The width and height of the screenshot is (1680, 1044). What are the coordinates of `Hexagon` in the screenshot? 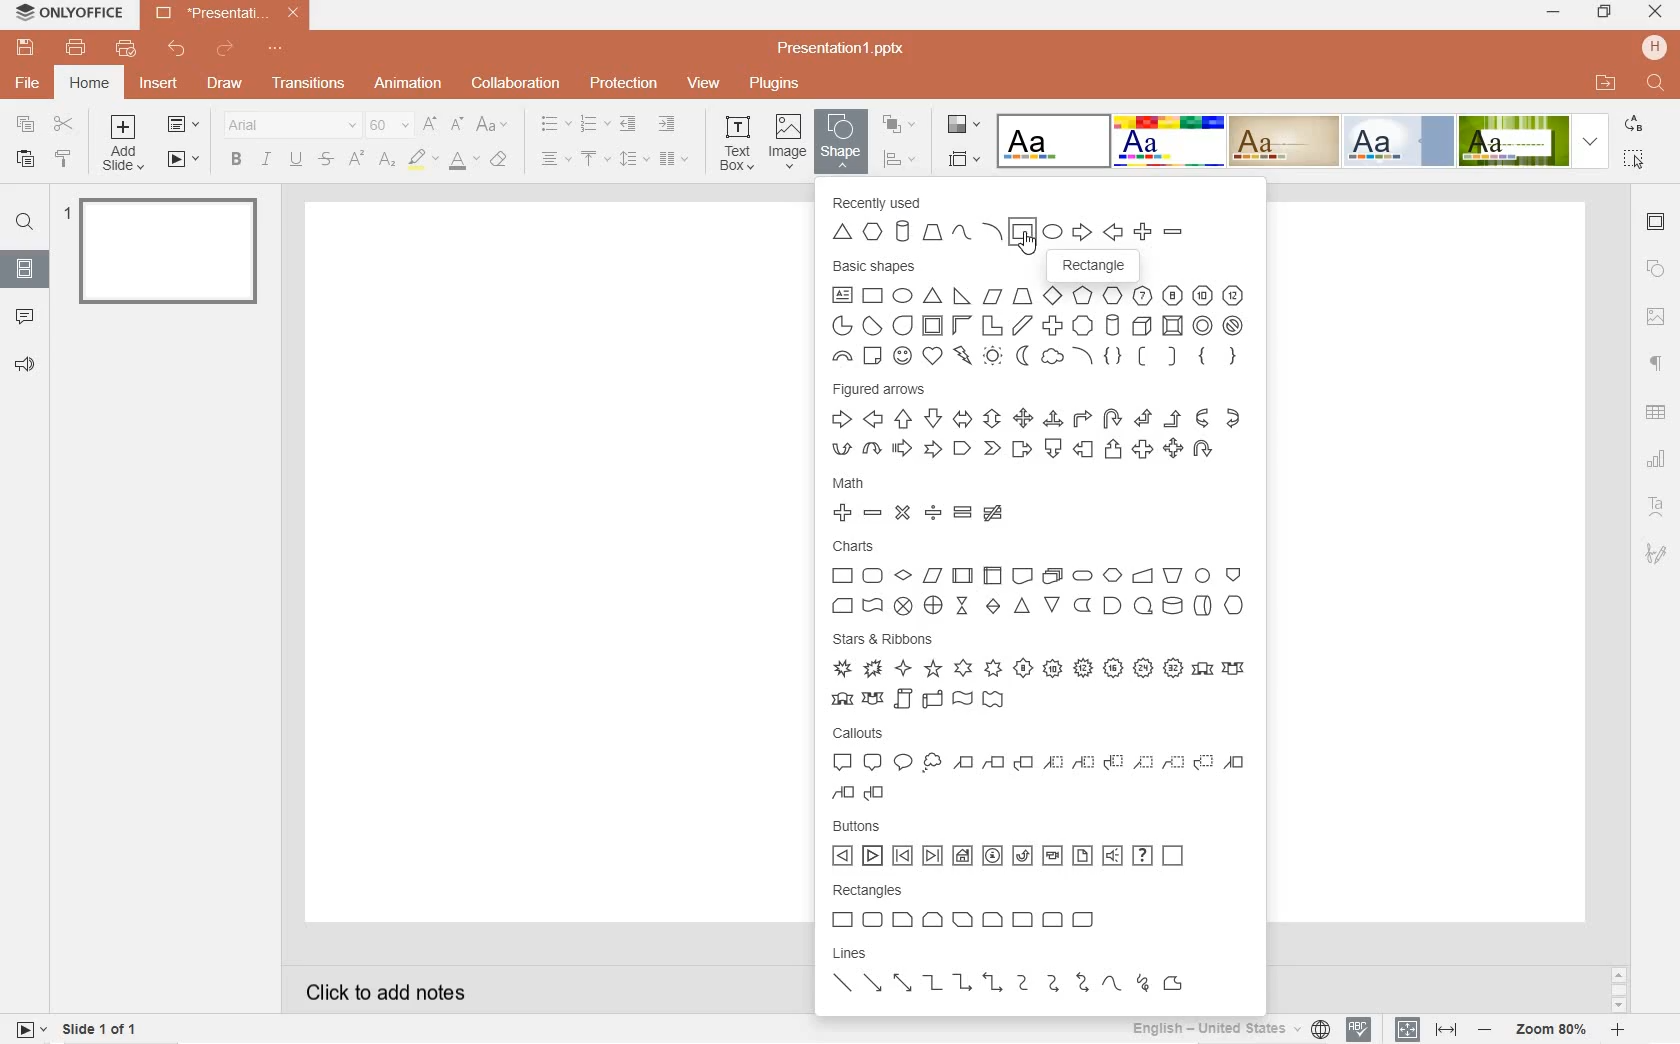 It's located at (874, 232).